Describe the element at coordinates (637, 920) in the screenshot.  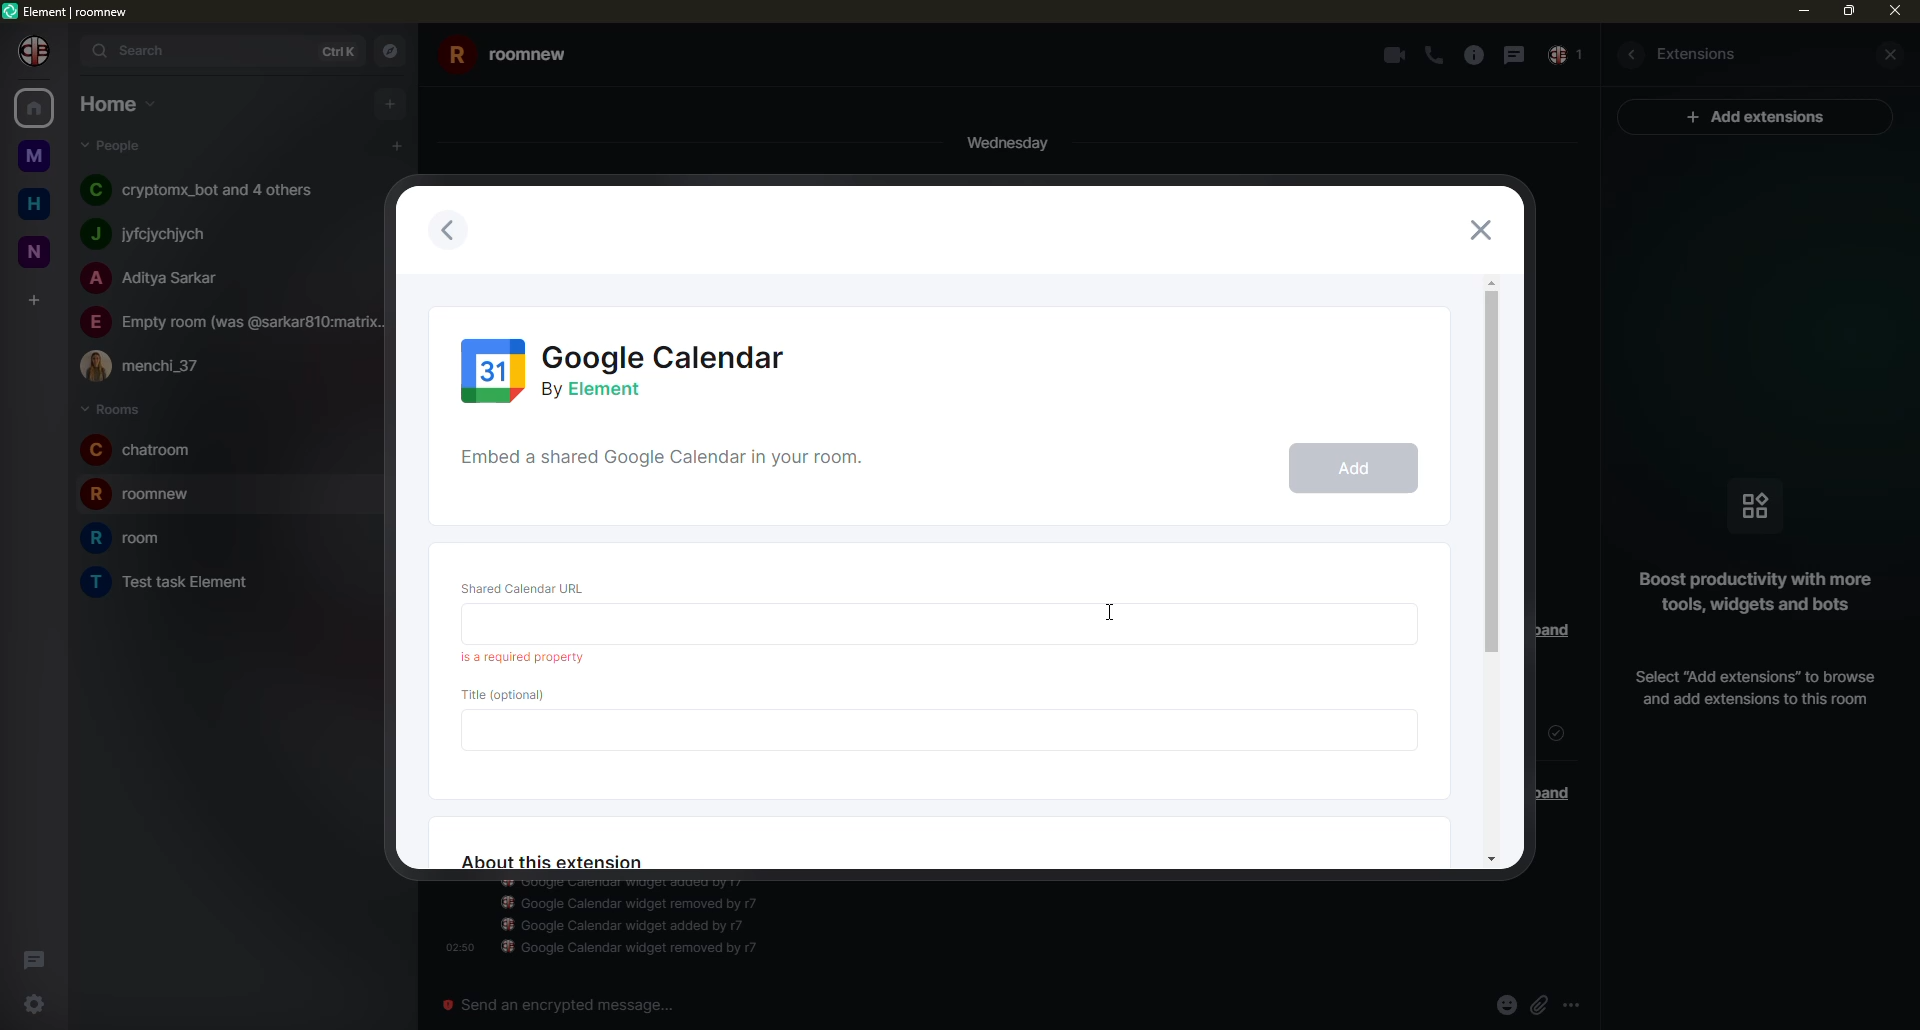
I see `info` at that location.